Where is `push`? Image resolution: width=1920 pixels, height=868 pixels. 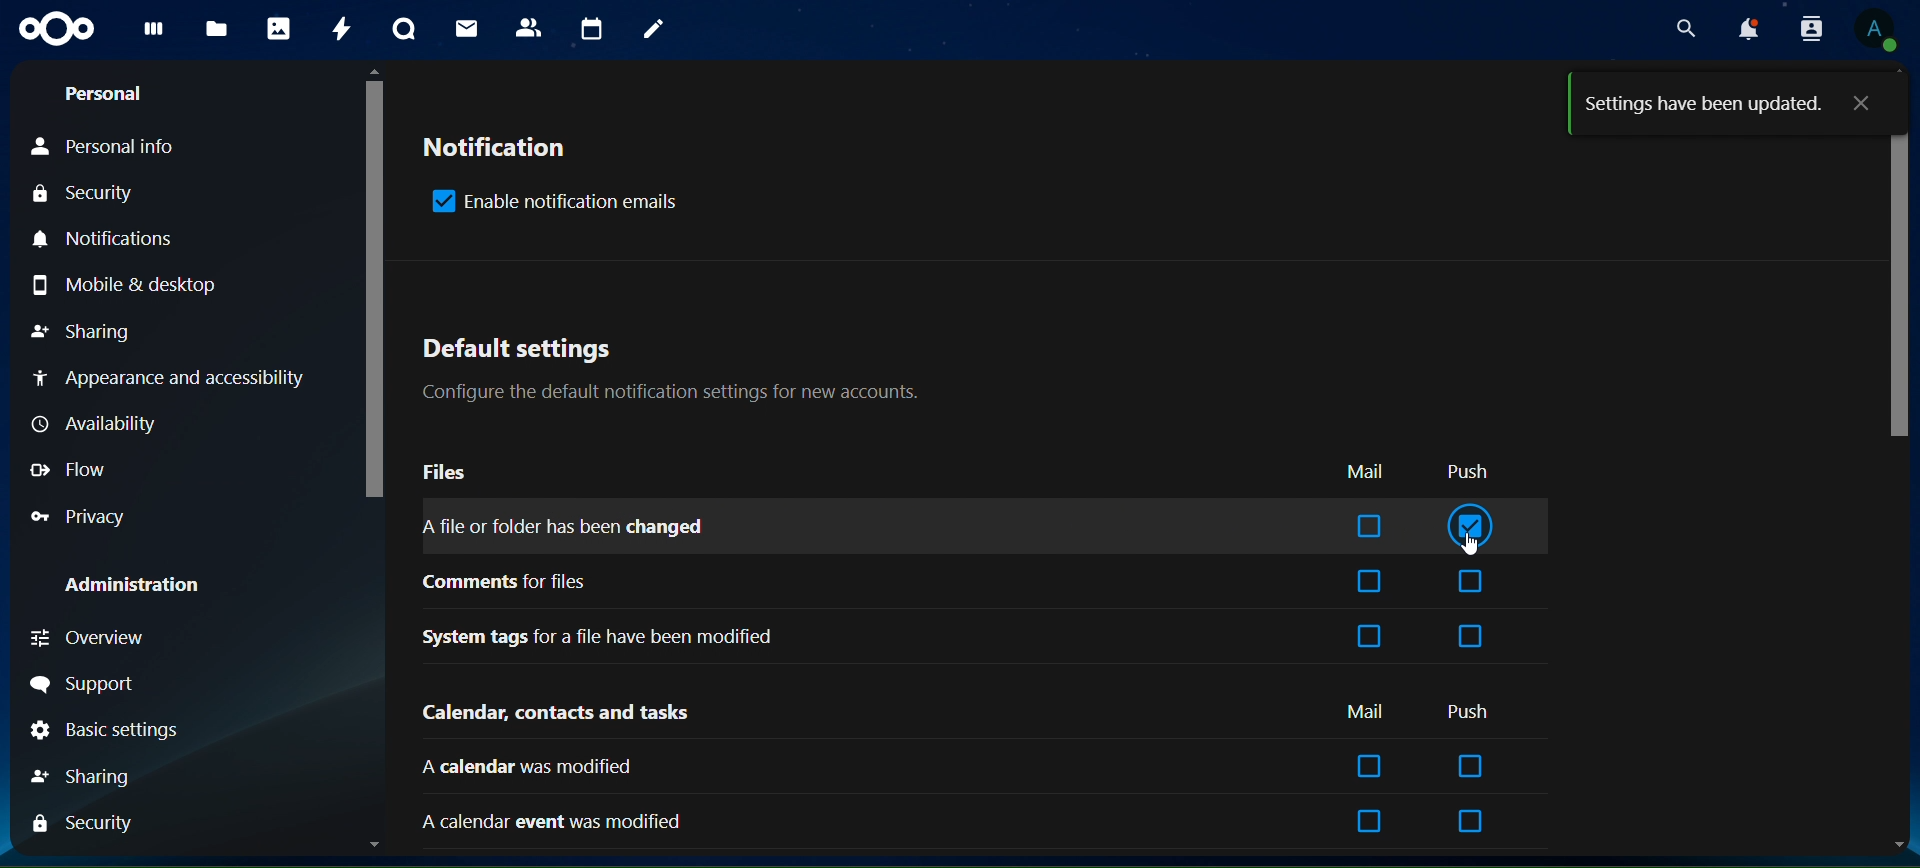 push is located at coordinates (1469, 710).